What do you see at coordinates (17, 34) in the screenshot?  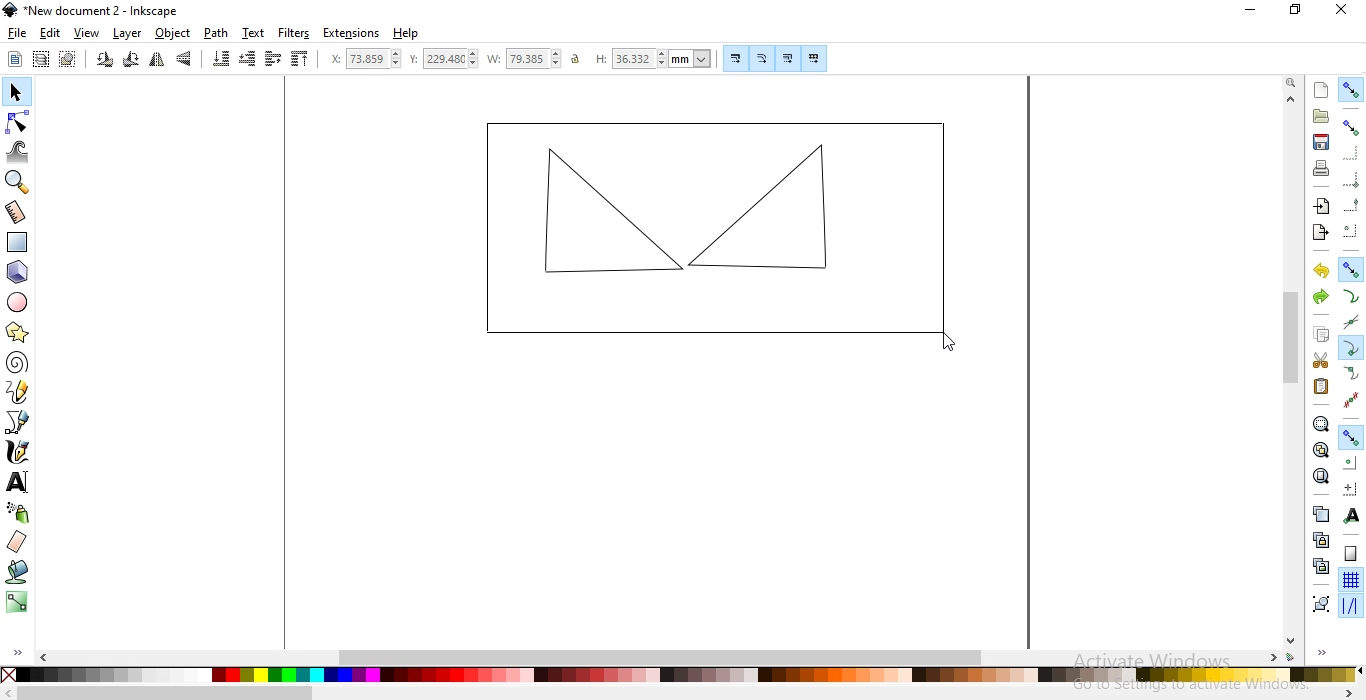 I see `file` at bounding box center [17, 34].